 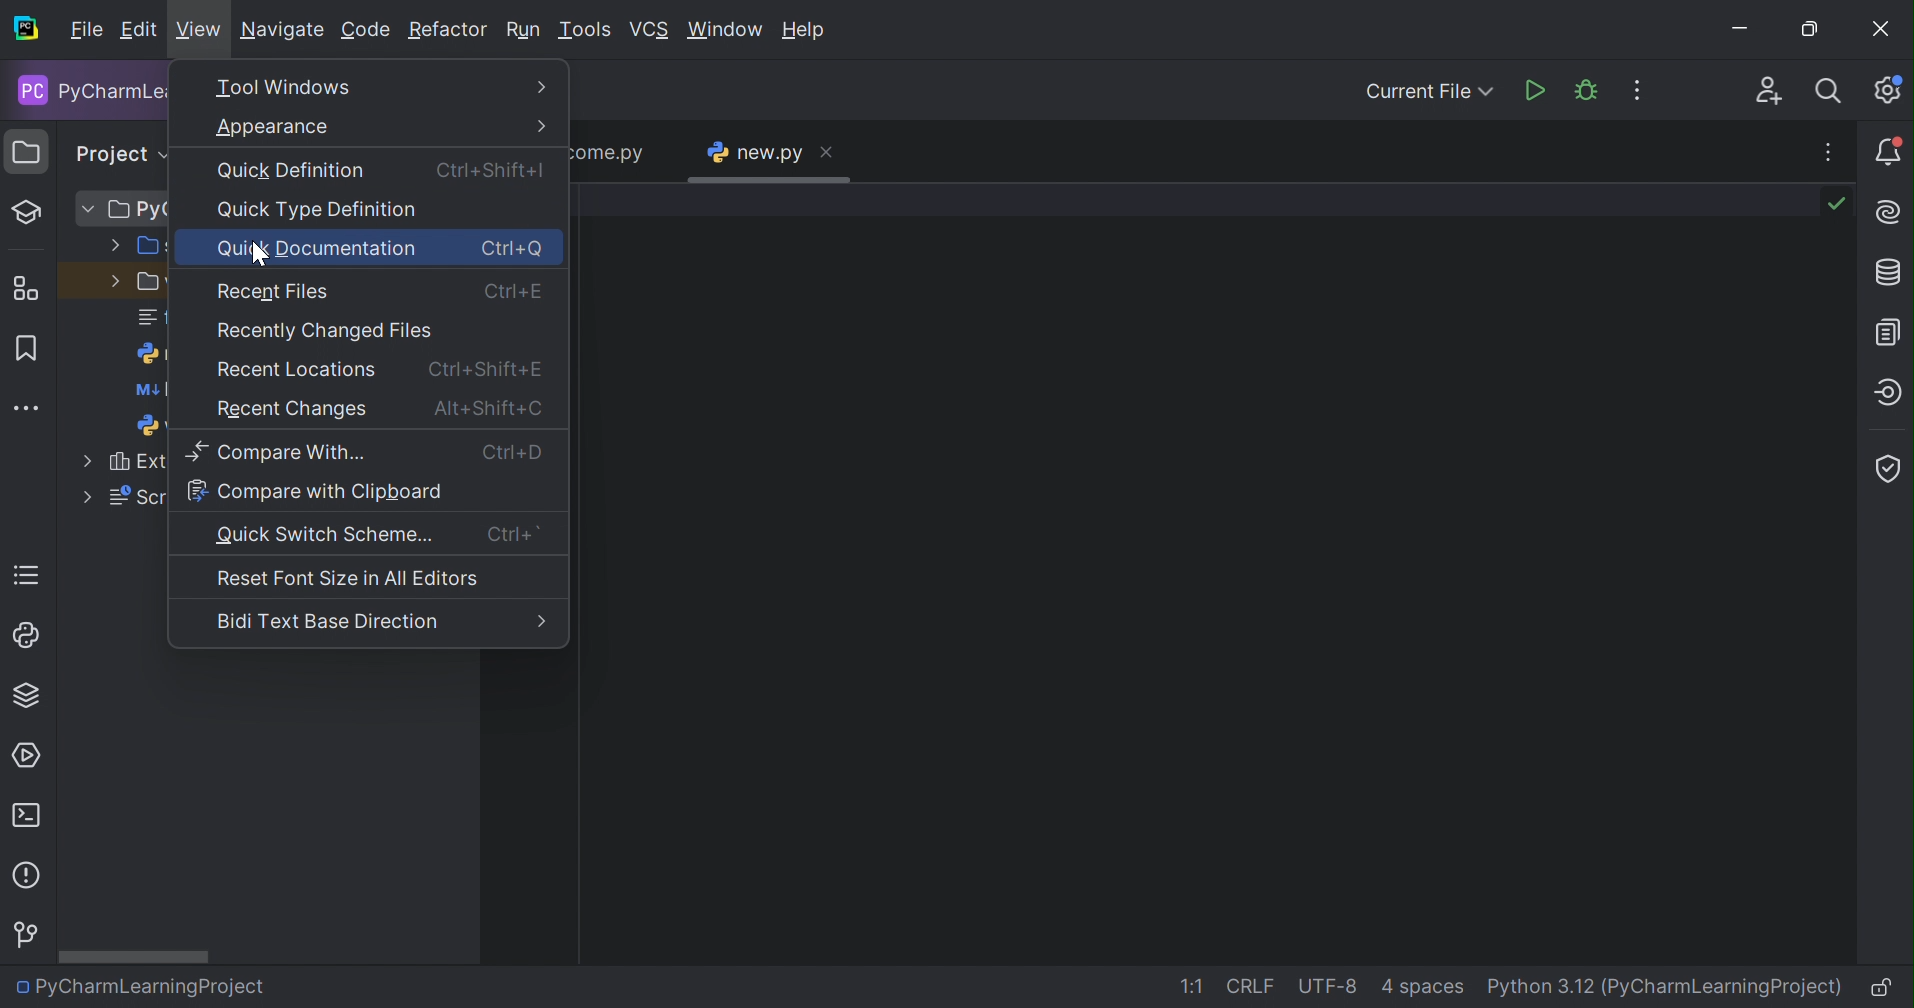 I want to click on welcome.py, so click(x=609, y=155).